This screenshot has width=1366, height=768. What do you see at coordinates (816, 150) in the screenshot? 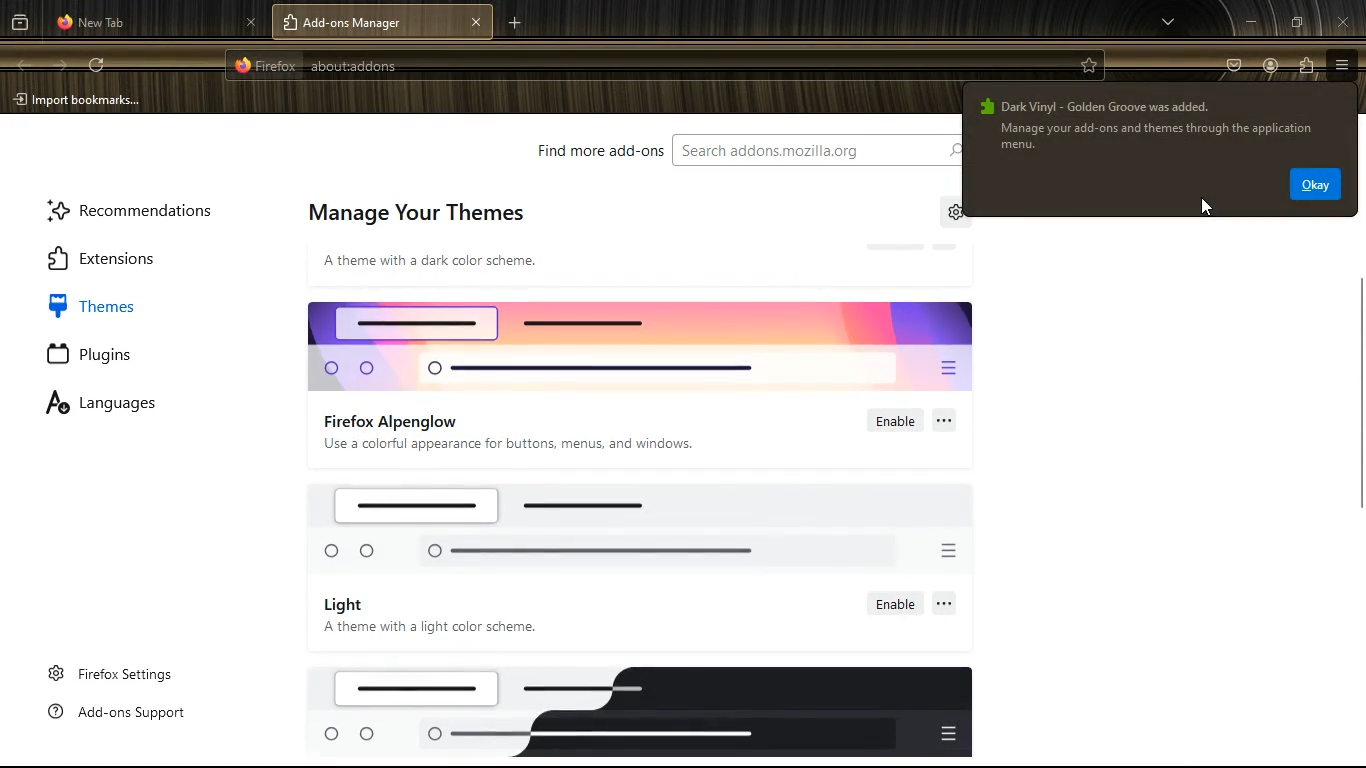
I see `search` at bounding box center [816, 150].